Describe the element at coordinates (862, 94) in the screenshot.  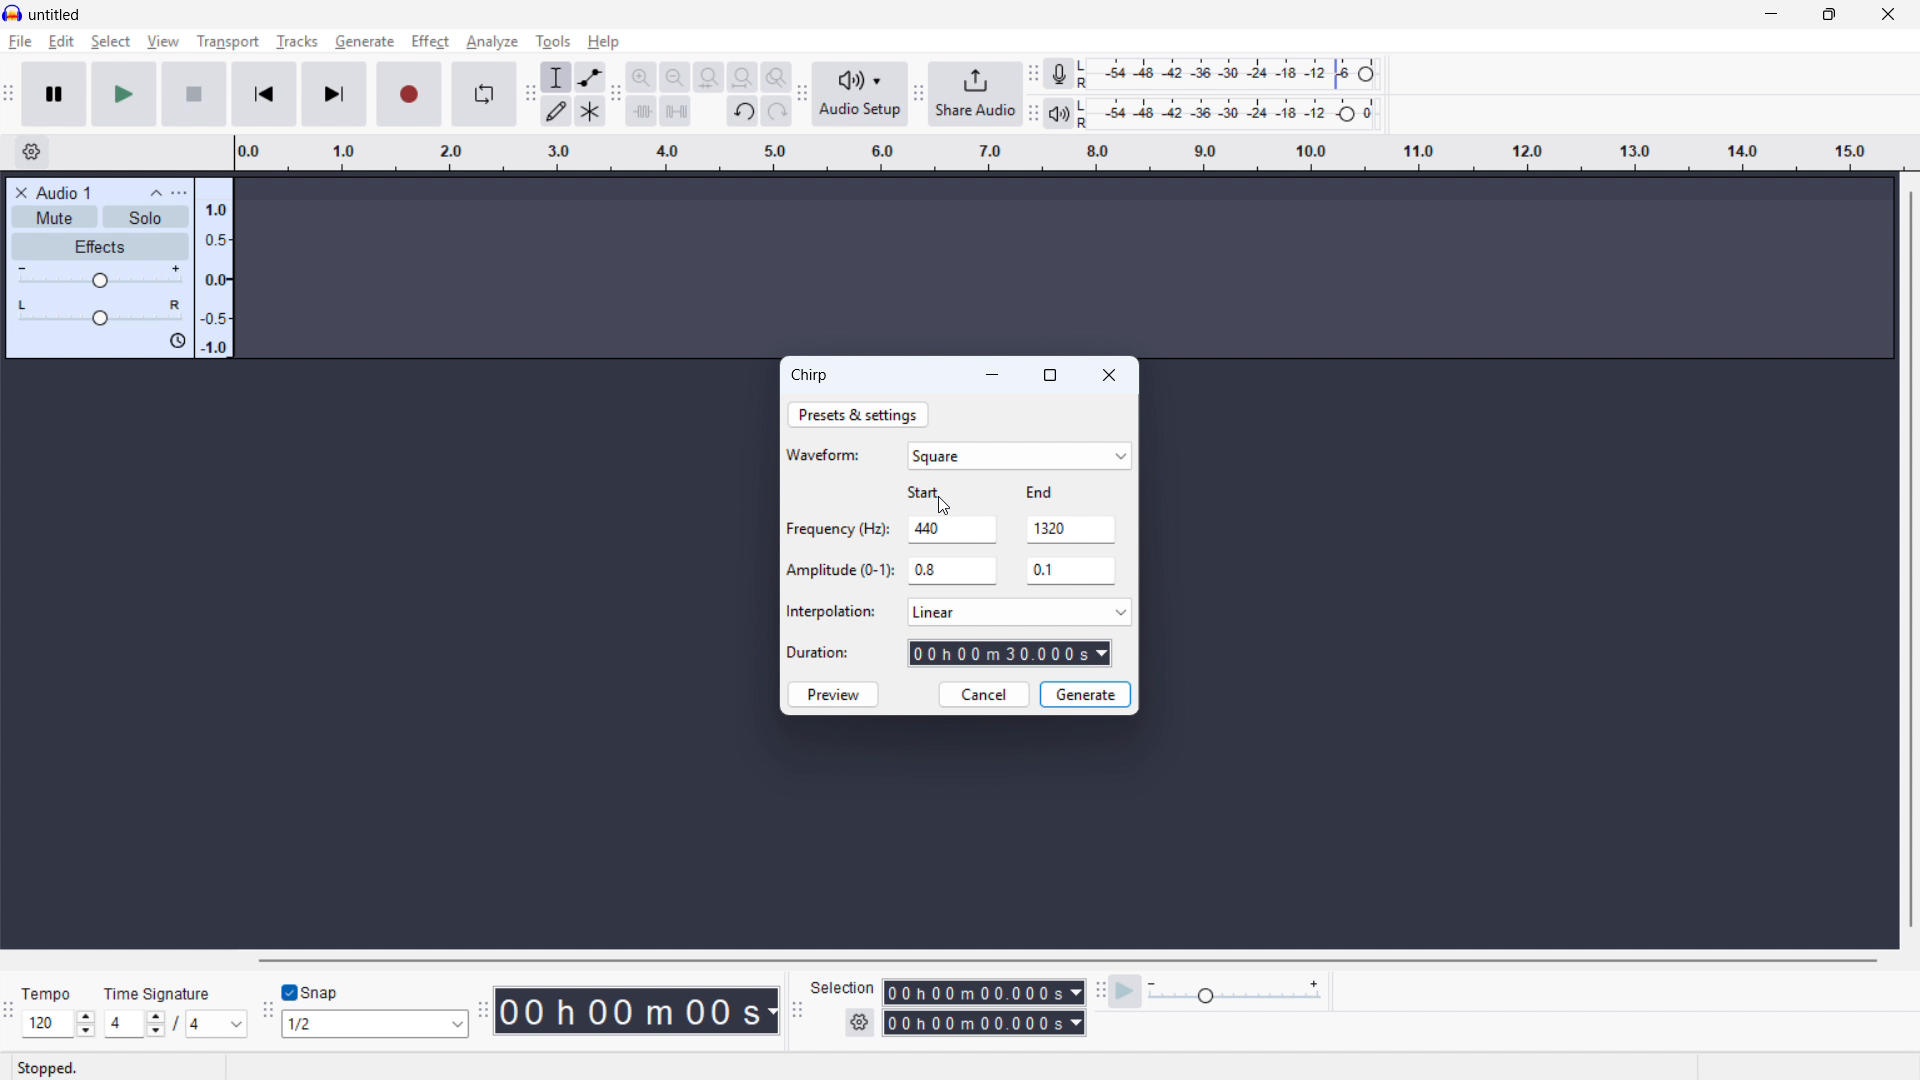
I see `Audio setup ` at that location.